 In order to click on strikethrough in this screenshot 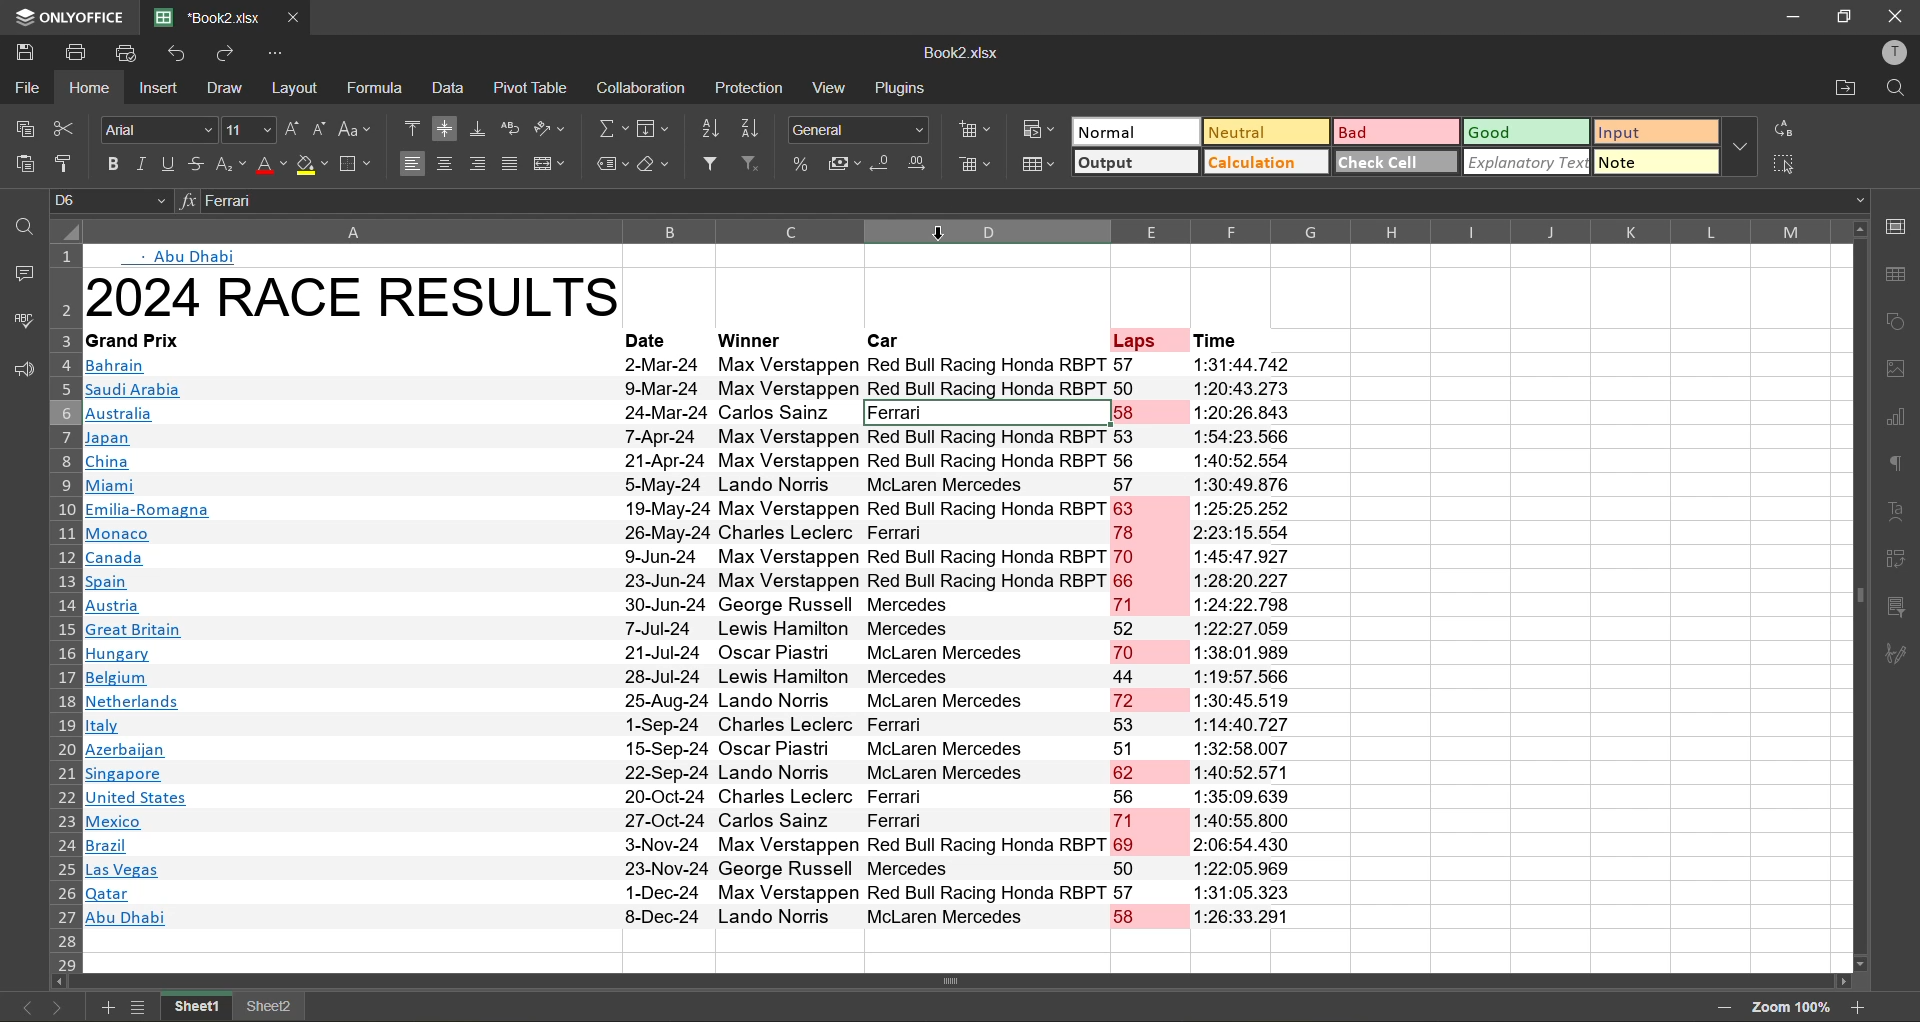, I will do `click(198, 163)`.